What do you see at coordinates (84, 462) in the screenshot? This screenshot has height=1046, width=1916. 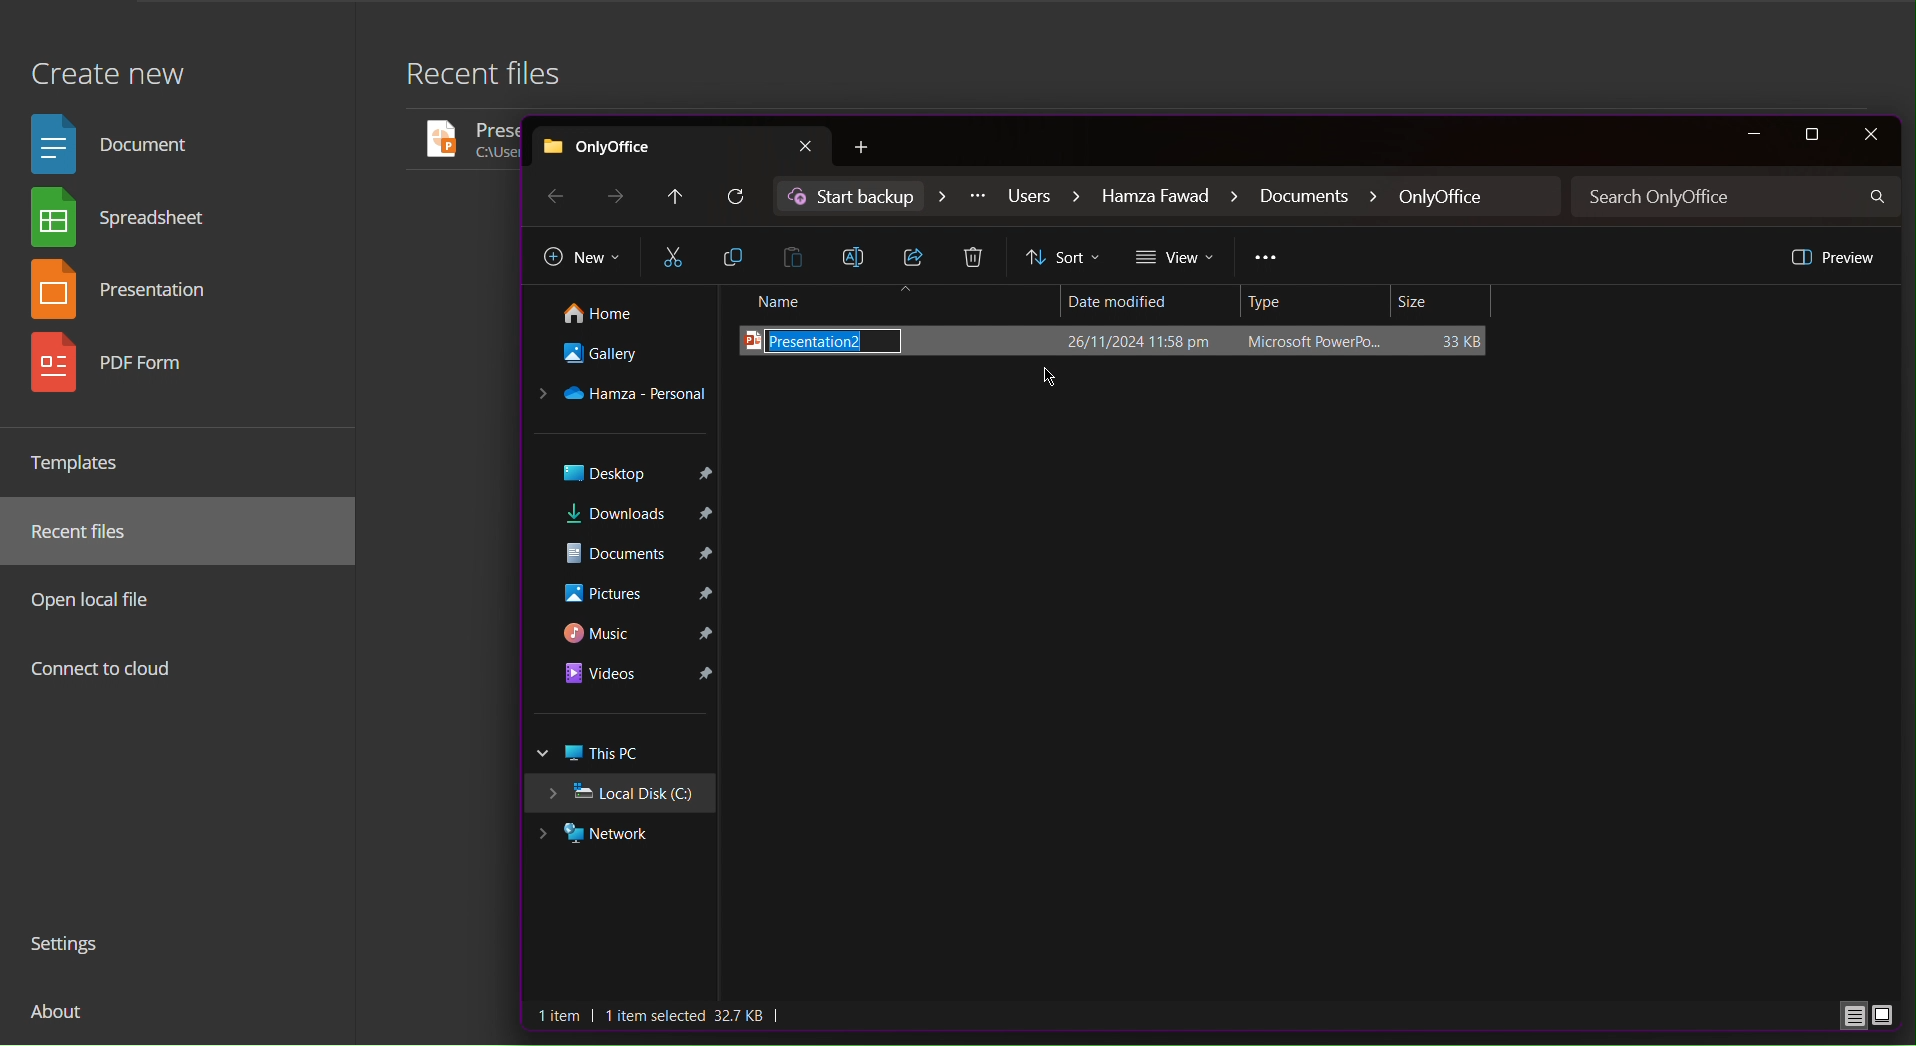 I see `Templates` at bounding box center [84, 462].